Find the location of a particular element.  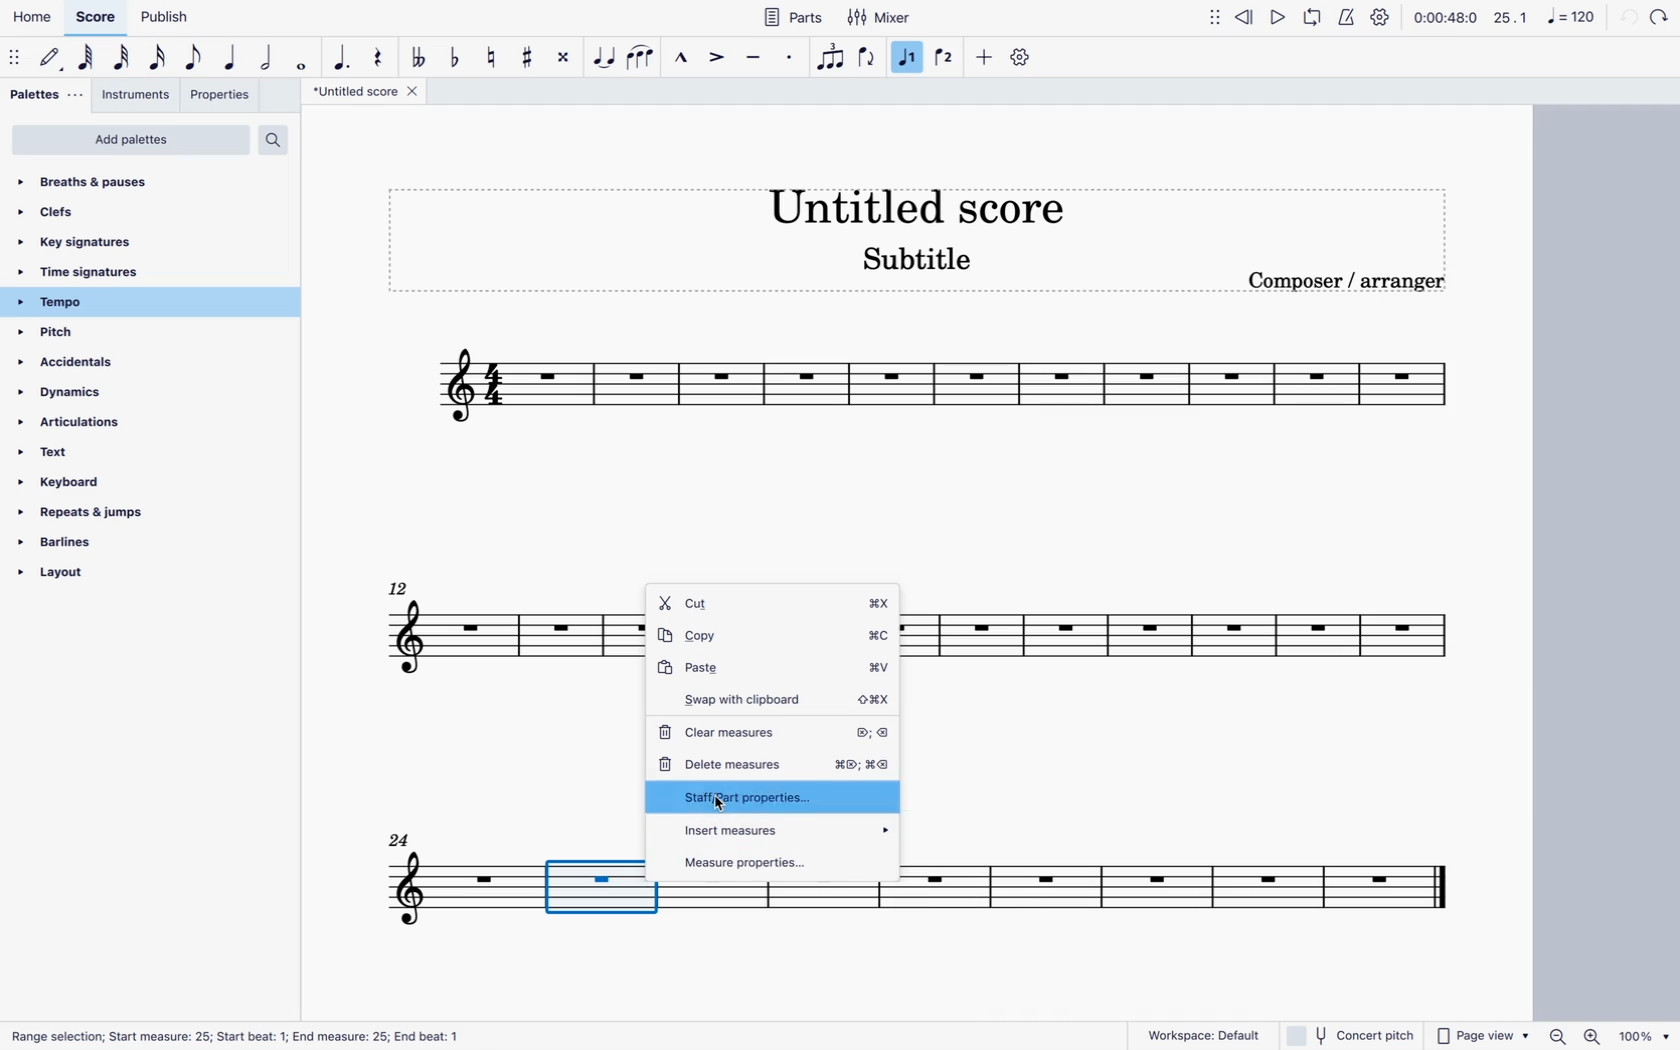

time signatures is located at coordinates (90, 273).